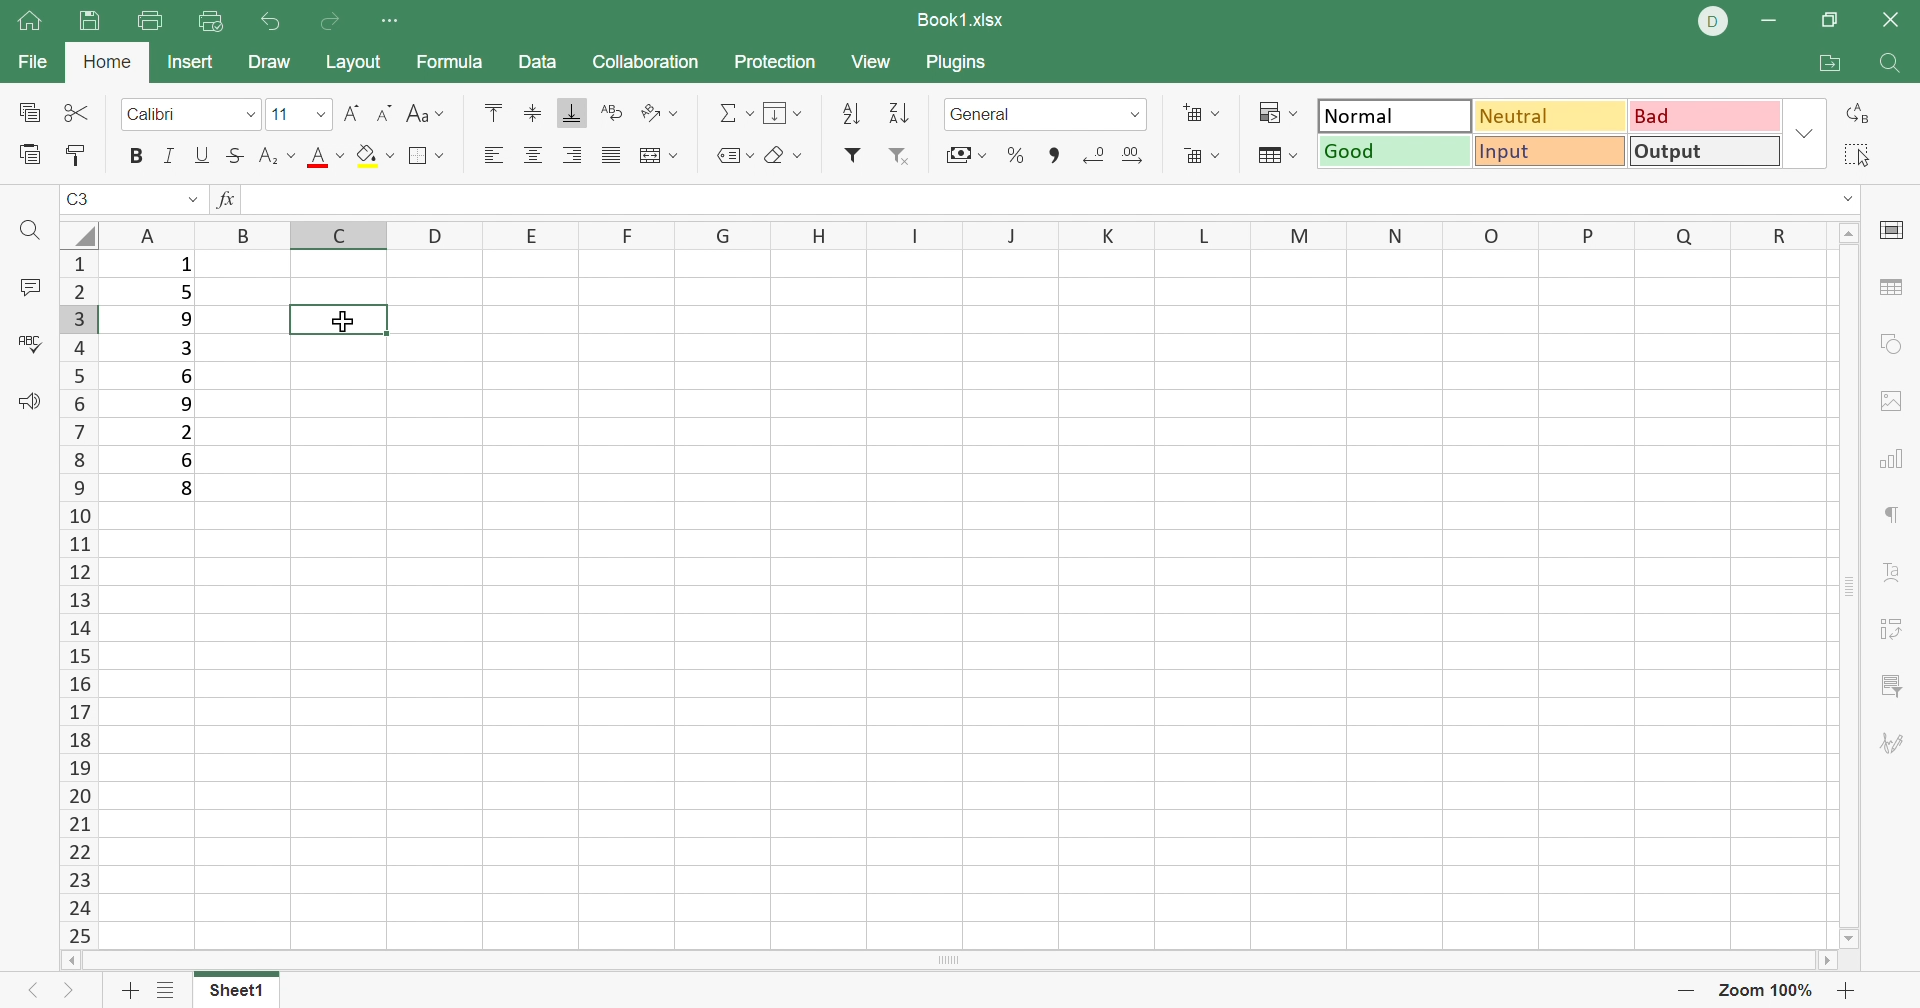 The width and height of the screenshot is (1920, 1008). Describe the element at coordinates (346, 322) in the screenshot. I see `Cursor` at that location.